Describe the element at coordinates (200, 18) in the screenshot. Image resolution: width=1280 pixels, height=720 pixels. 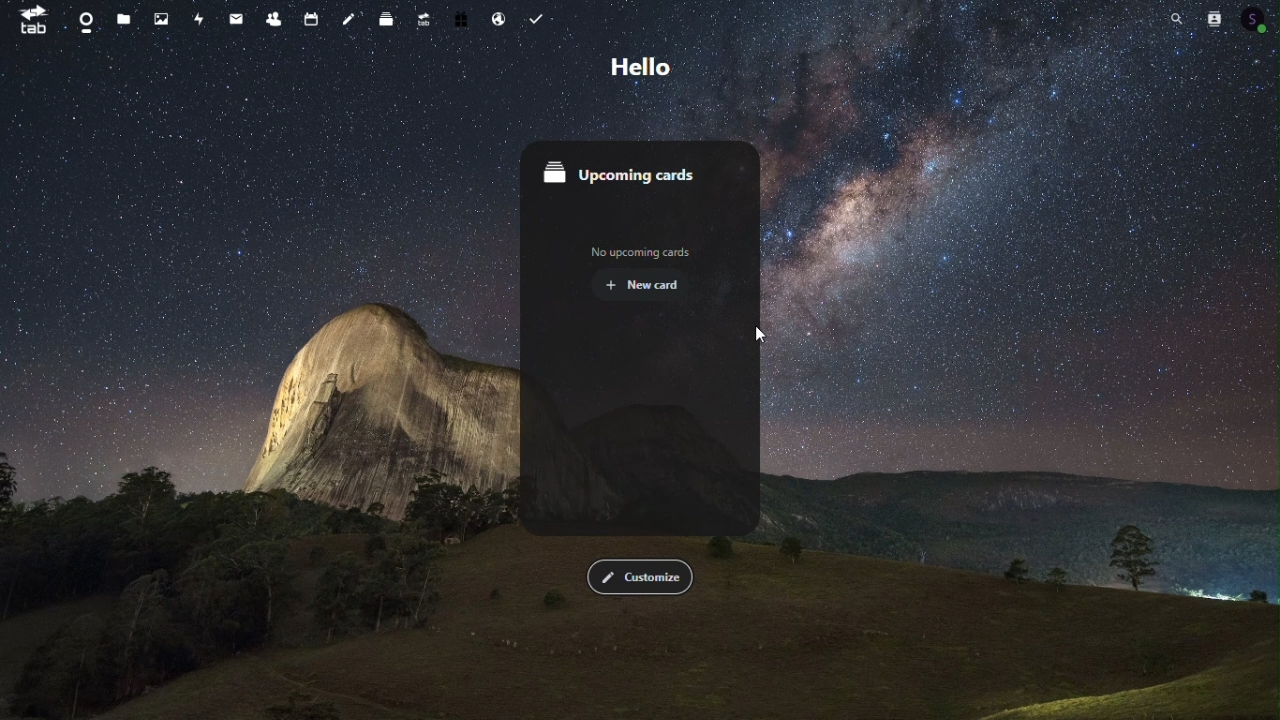
I see `Activity` at that location.